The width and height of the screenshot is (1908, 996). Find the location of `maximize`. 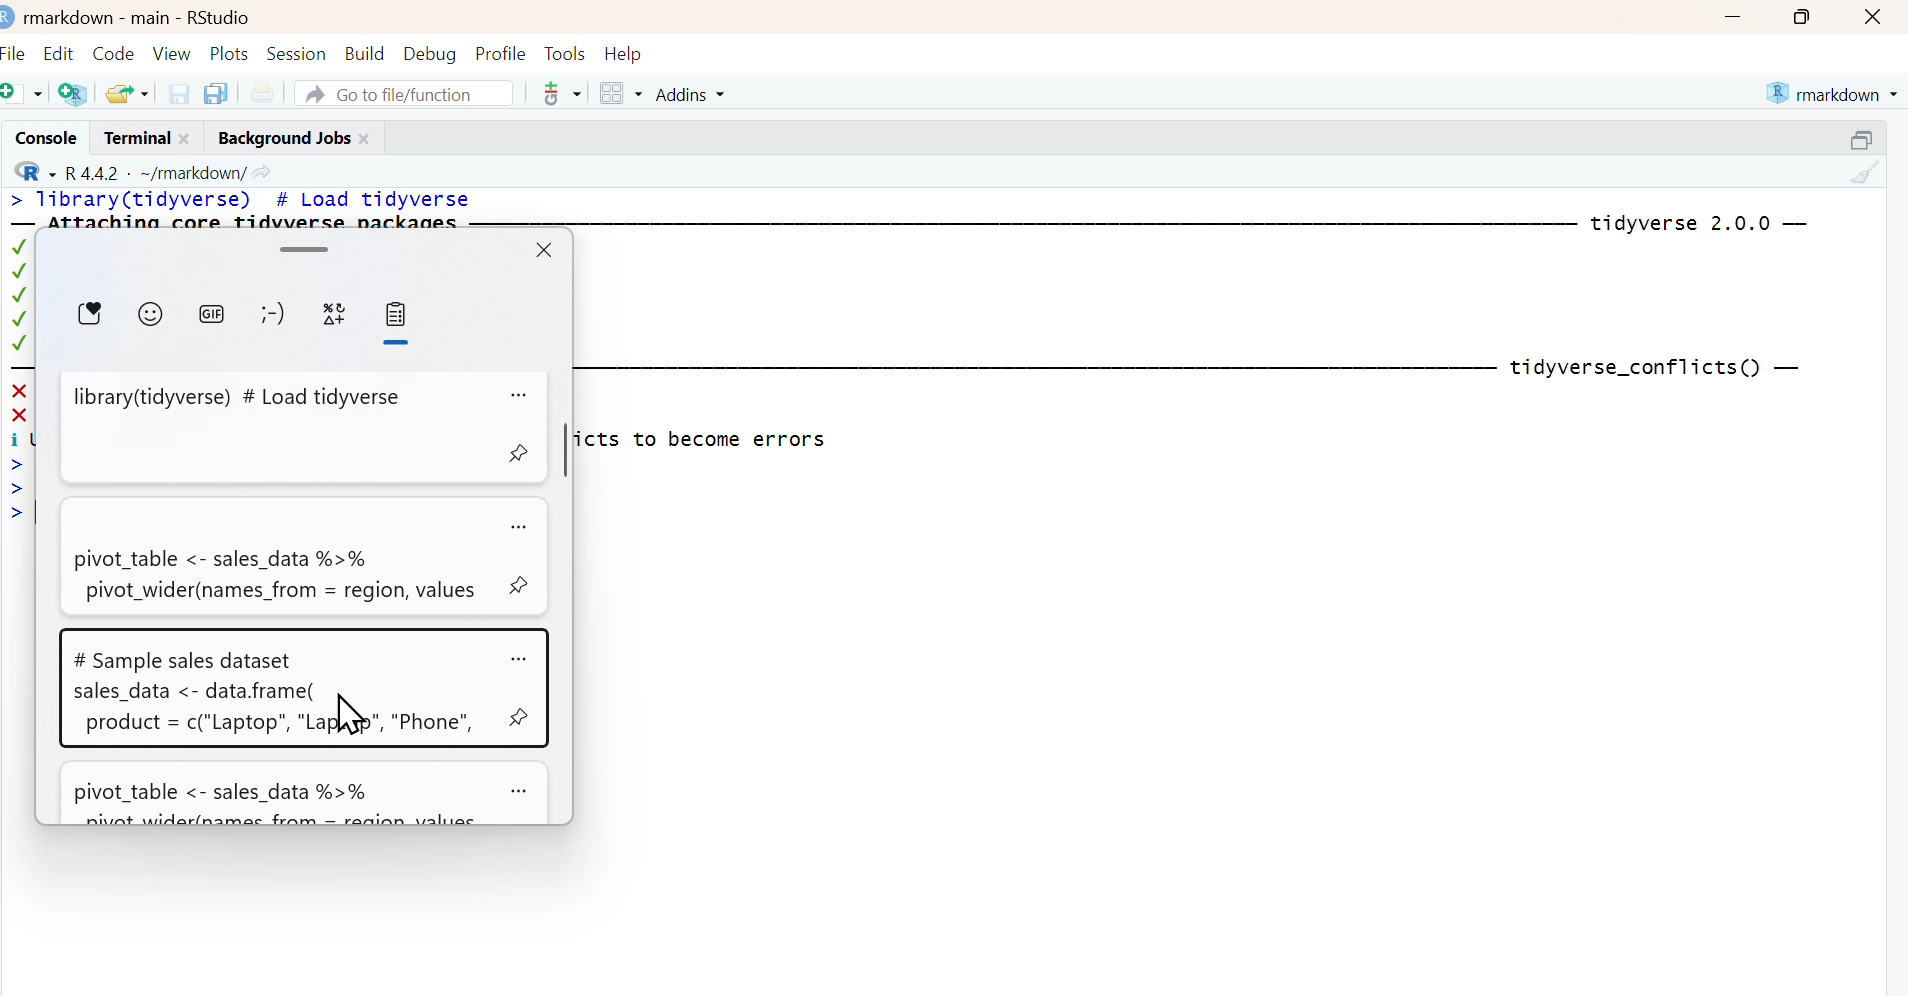

maximize is located at coordinates (1809, 16).